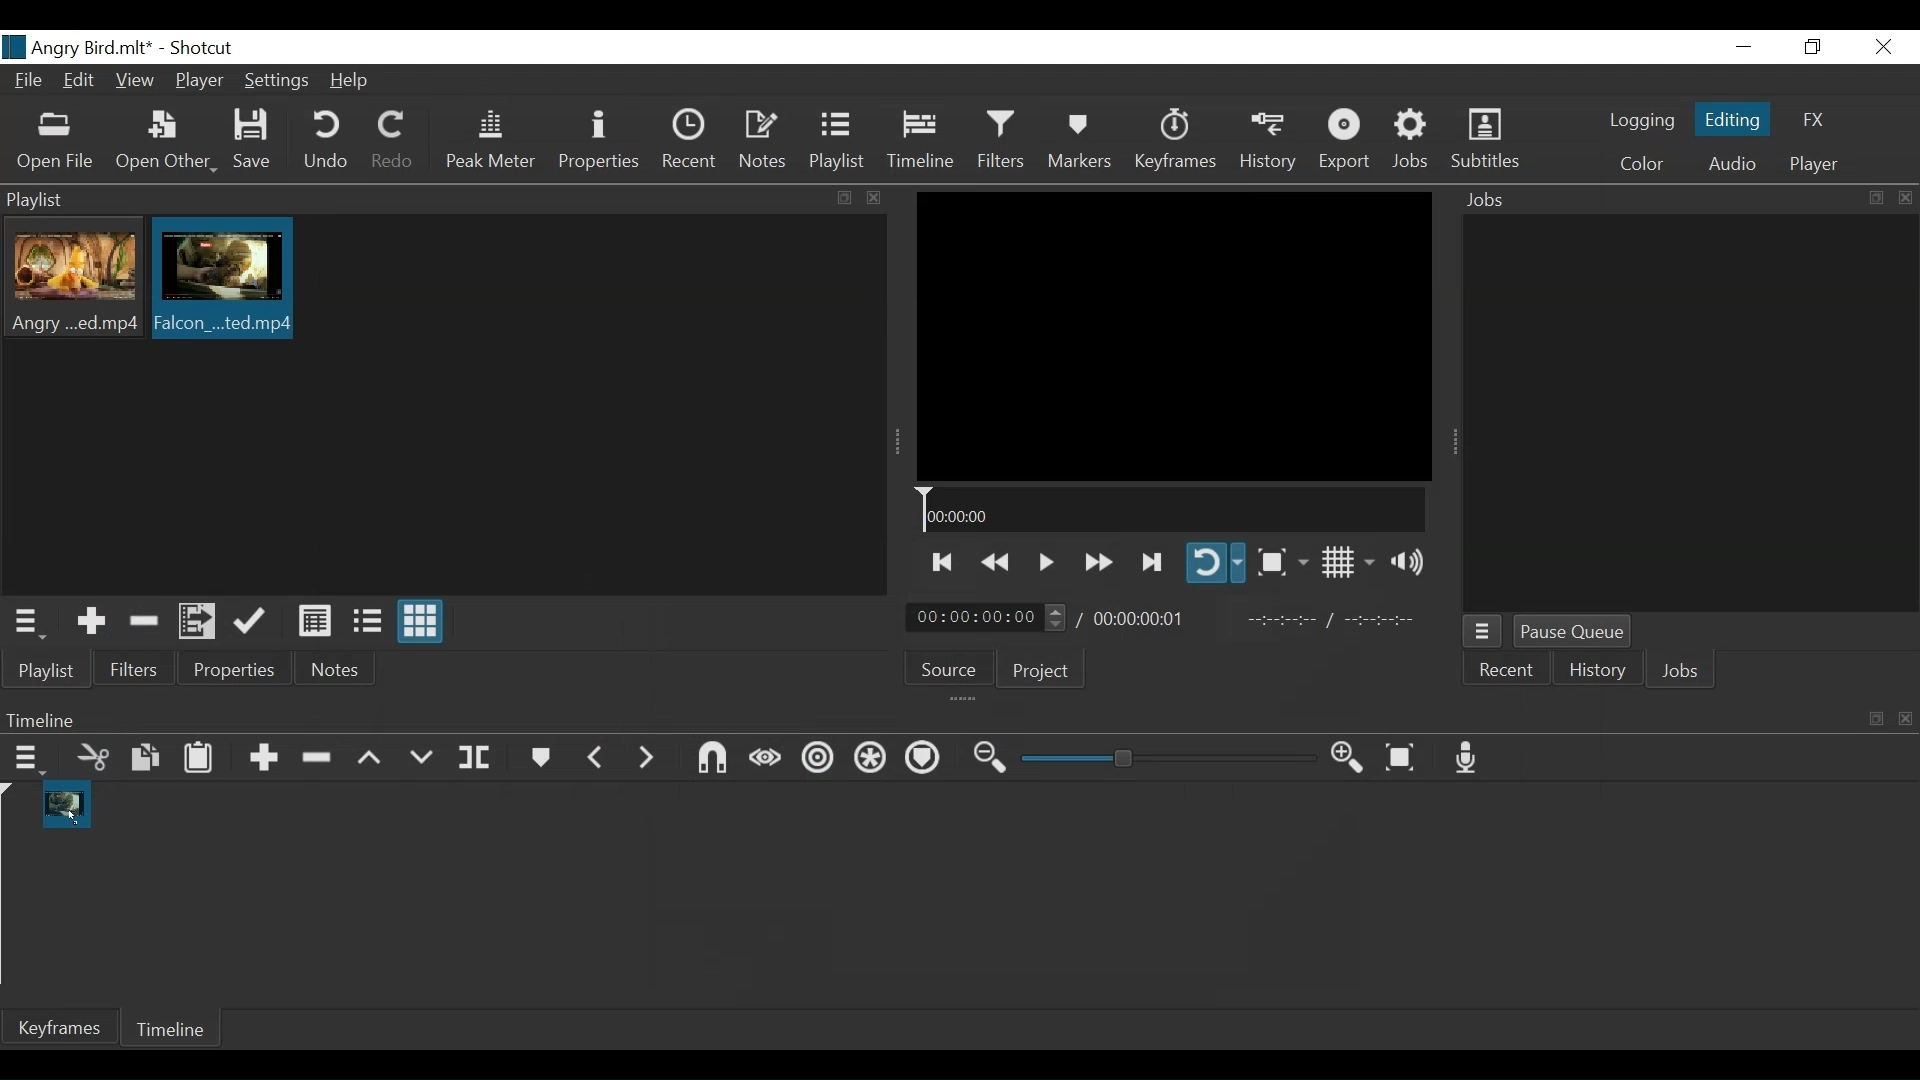 The width and height of the screenshot is (1920, 1080). Describe the element at coordinates (1480, 633) in the screenshot. I see `Jobs Menu` at that location.